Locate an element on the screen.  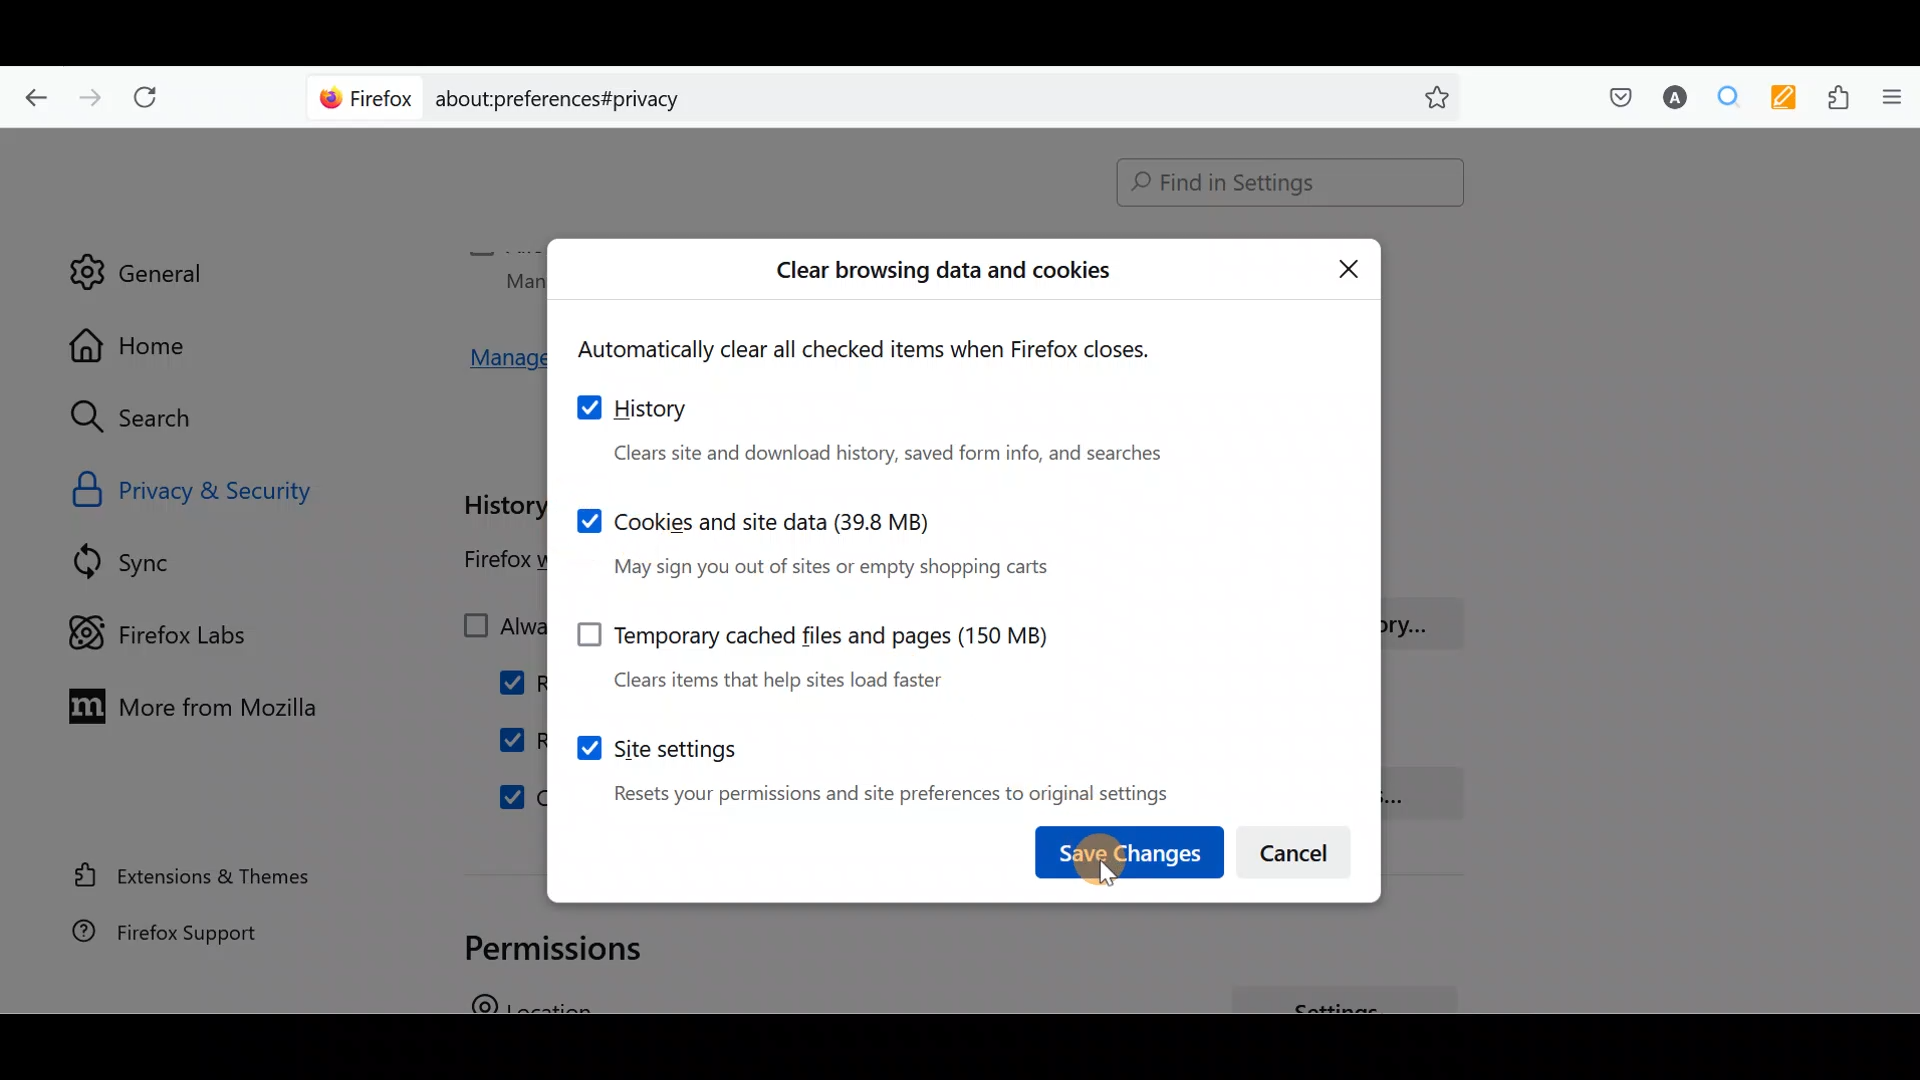
Cancel is located at coordinates (1298, 847).